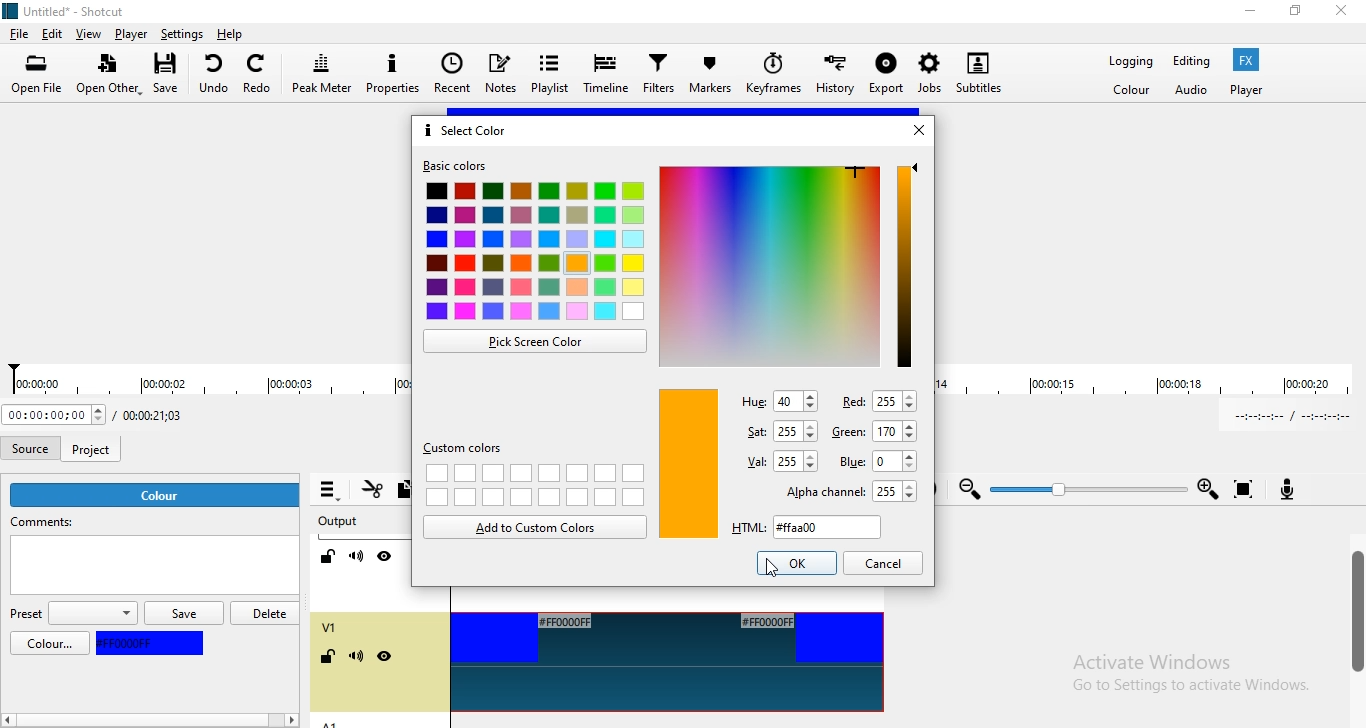 This screenshot has width=1366, height=728. I want to click on highlighted, so click(795, 563).